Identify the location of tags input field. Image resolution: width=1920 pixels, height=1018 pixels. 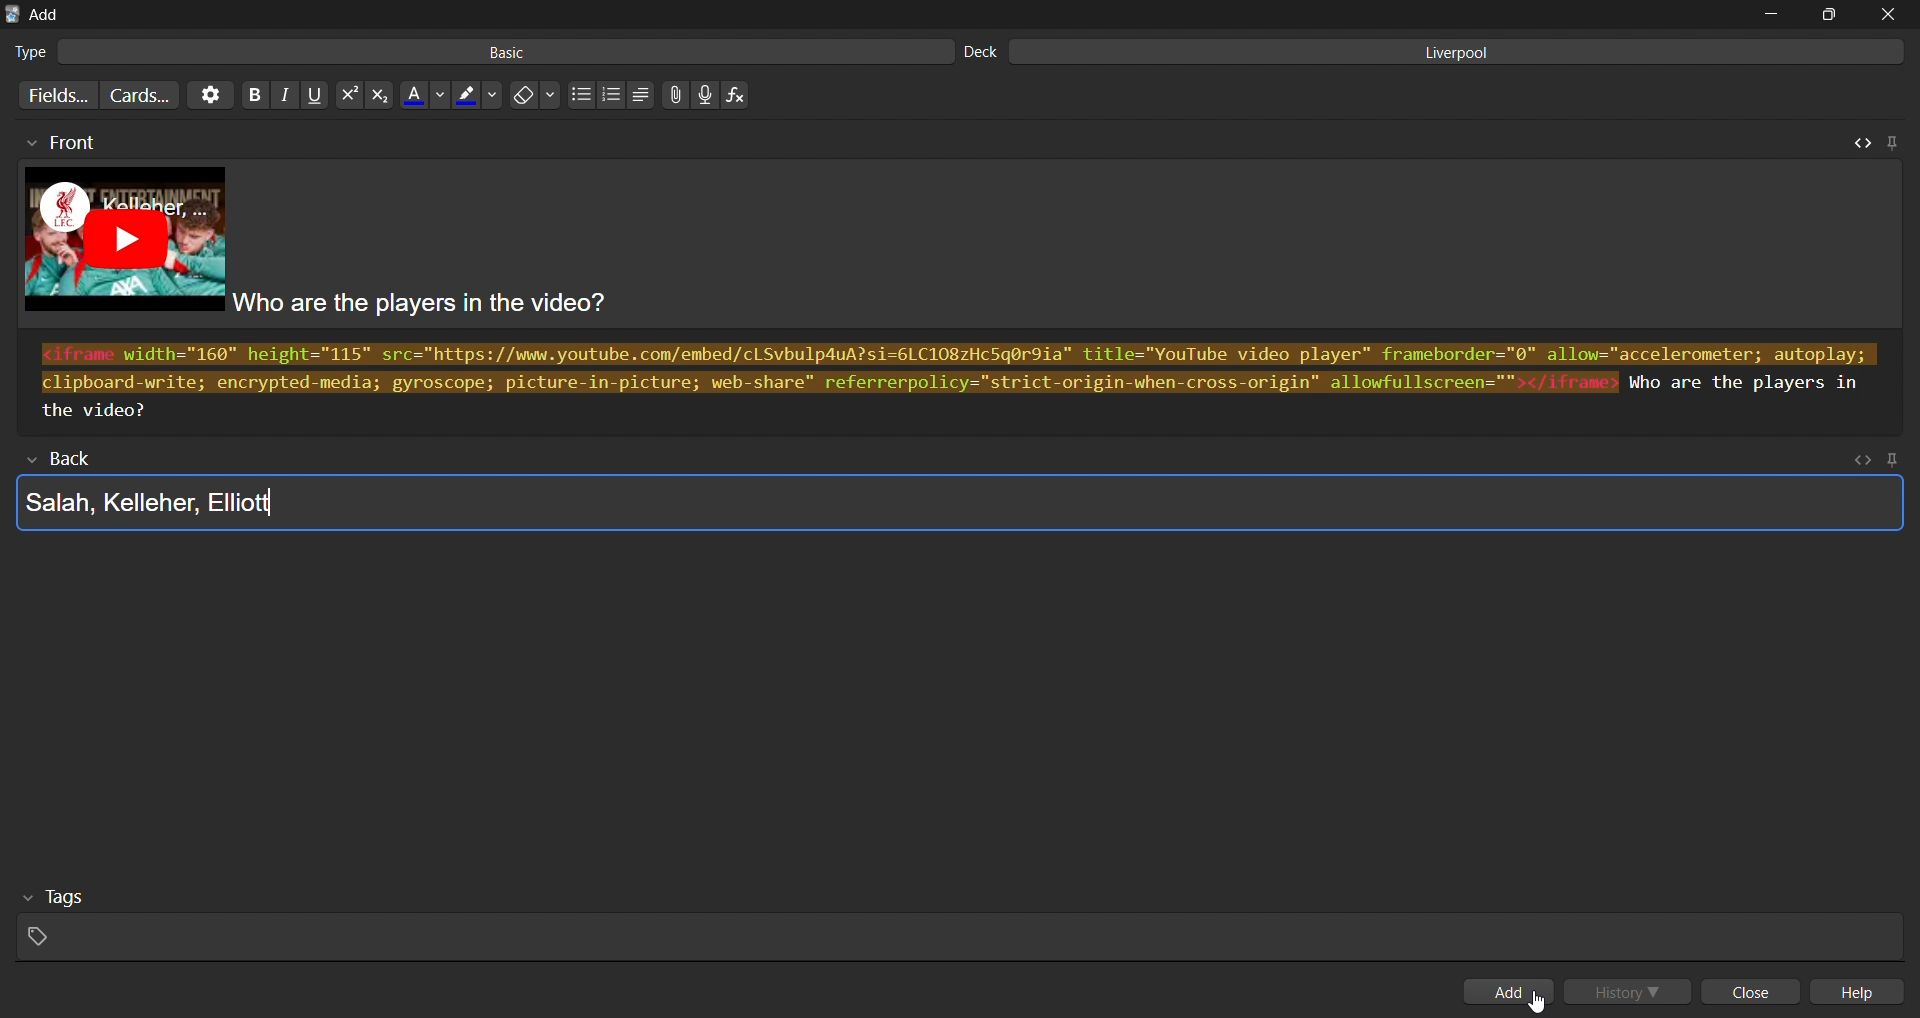
(953, 921).